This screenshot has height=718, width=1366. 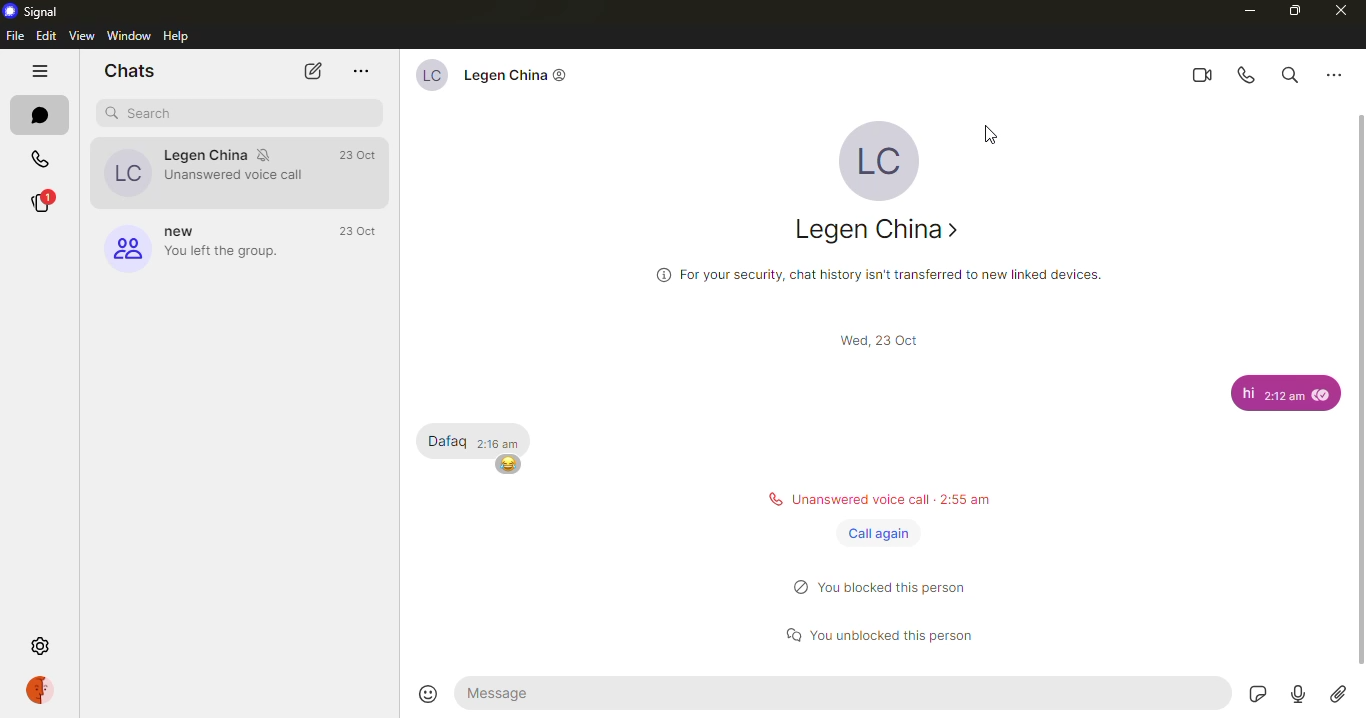 What do you see at coordinates (877, 533) in the screenshot?
I see `call again` at bounding box center [877, 533].